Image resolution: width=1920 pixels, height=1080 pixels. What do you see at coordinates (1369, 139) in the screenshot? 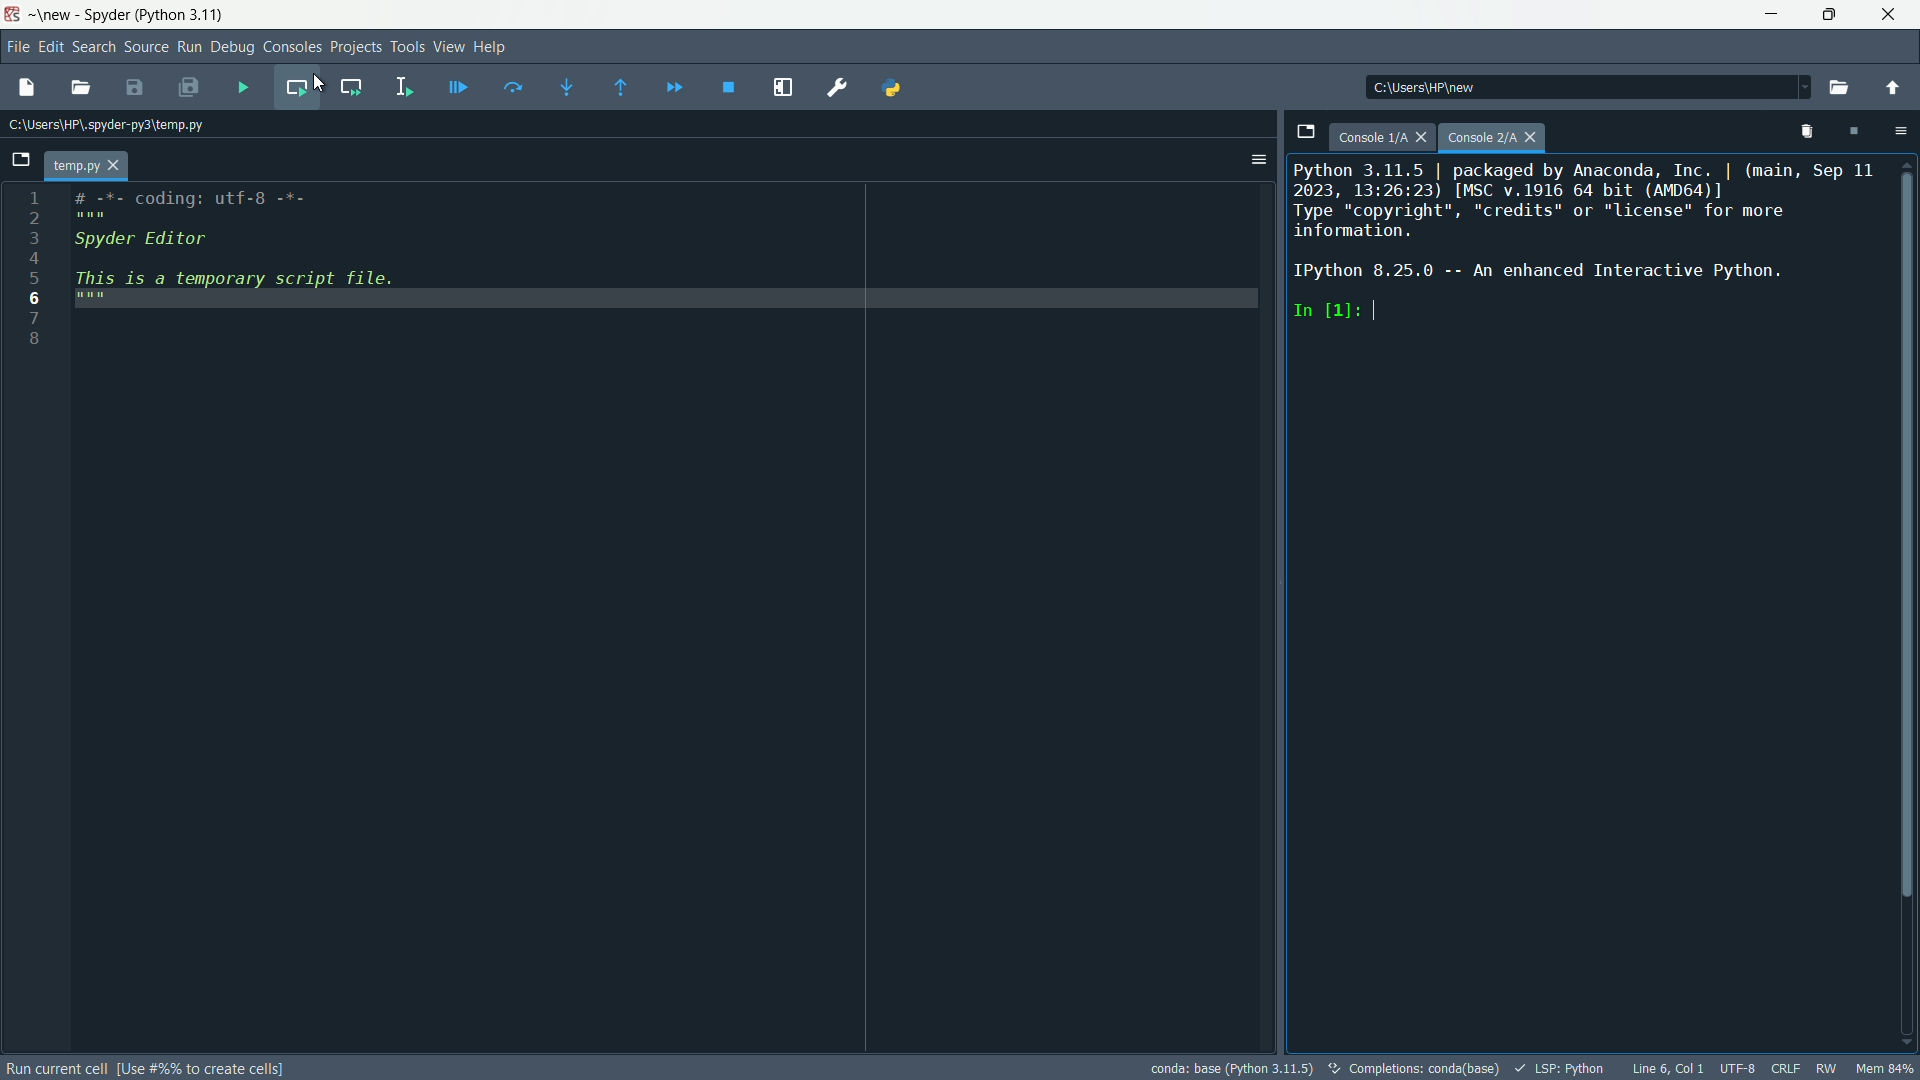
I see `console 1/A` at bounding box center [1369, 139].